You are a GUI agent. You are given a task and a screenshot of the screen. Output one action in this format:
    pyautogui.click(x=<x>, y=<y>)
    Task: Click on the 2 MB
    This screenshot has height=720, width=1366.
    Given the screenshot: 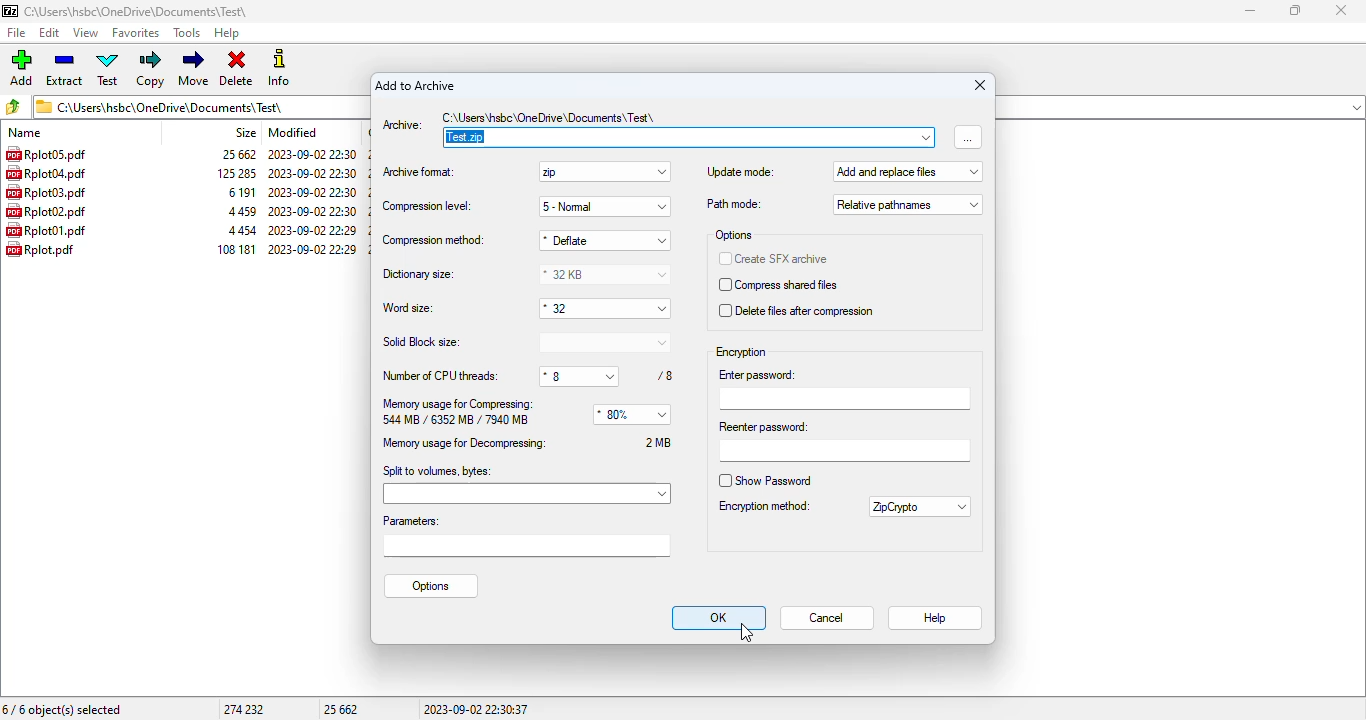 What is the action you would take?
    pyautogui.click(x=659, y=442)
    